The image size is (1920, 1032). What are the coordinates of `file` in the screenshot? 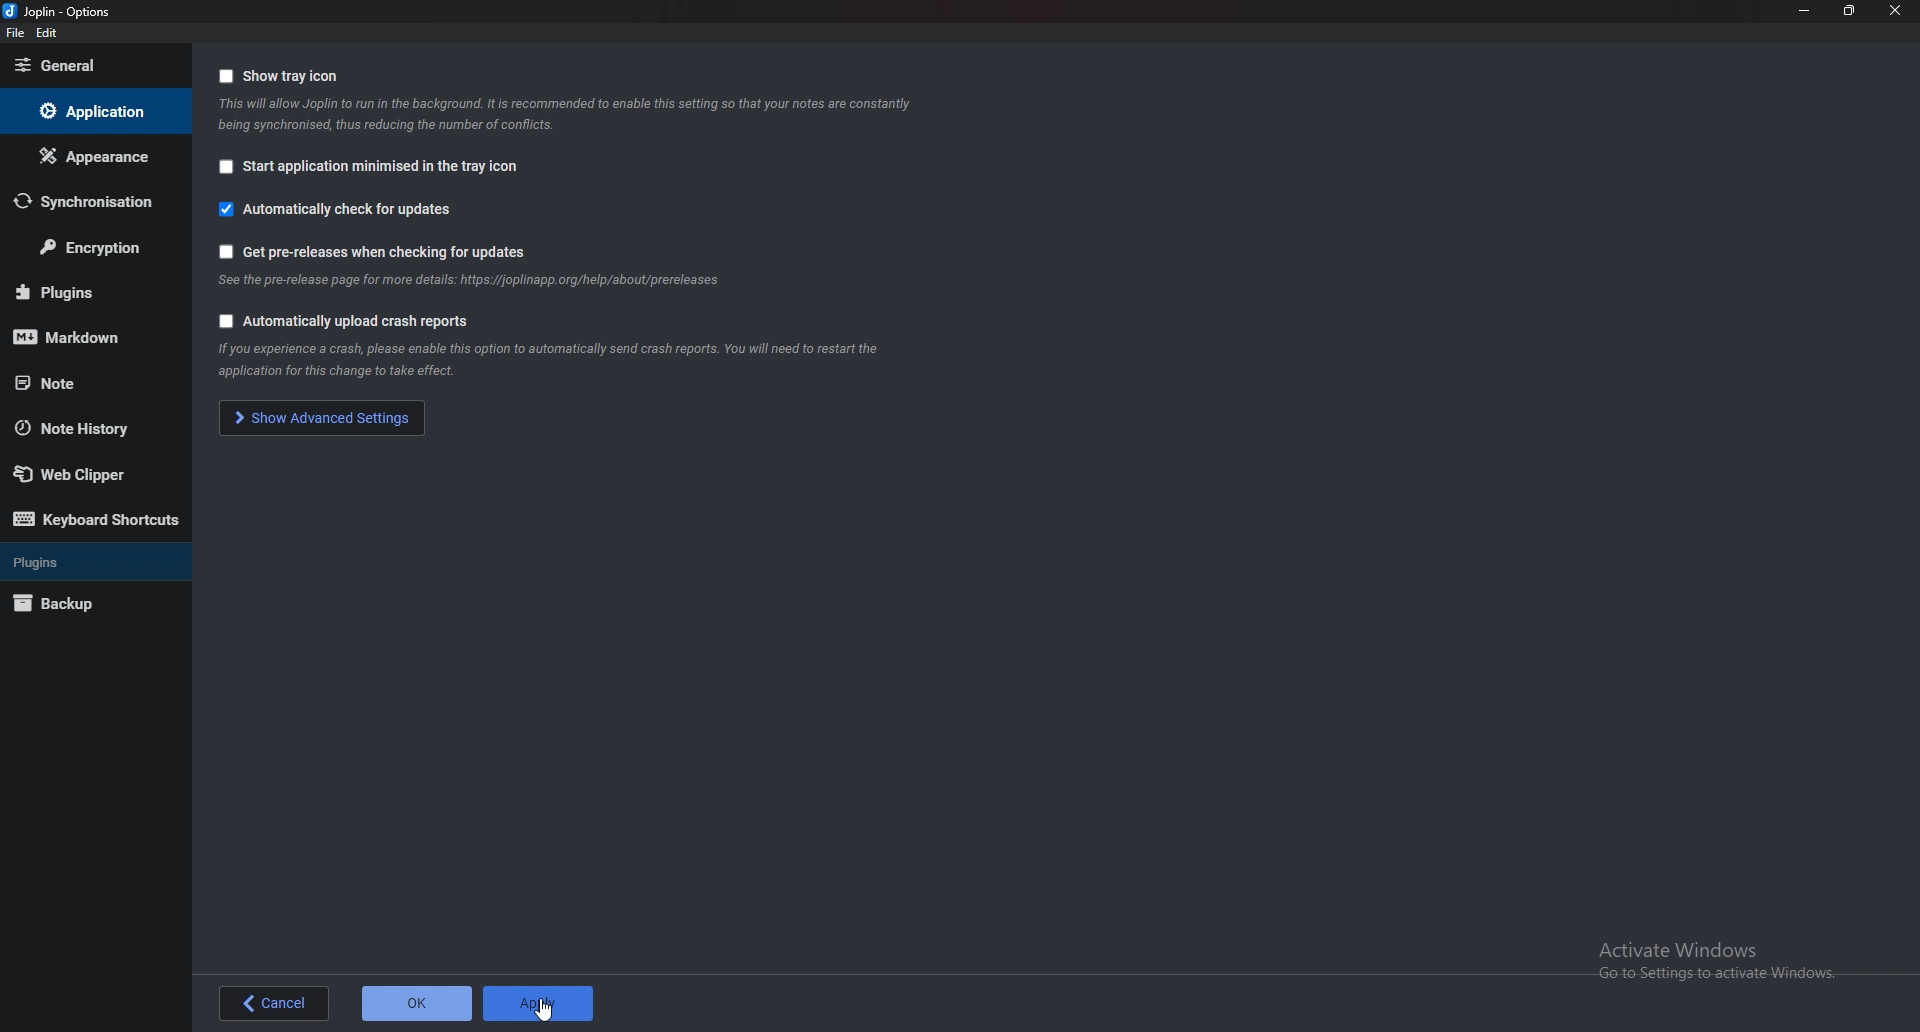 It's located at (15, 35).